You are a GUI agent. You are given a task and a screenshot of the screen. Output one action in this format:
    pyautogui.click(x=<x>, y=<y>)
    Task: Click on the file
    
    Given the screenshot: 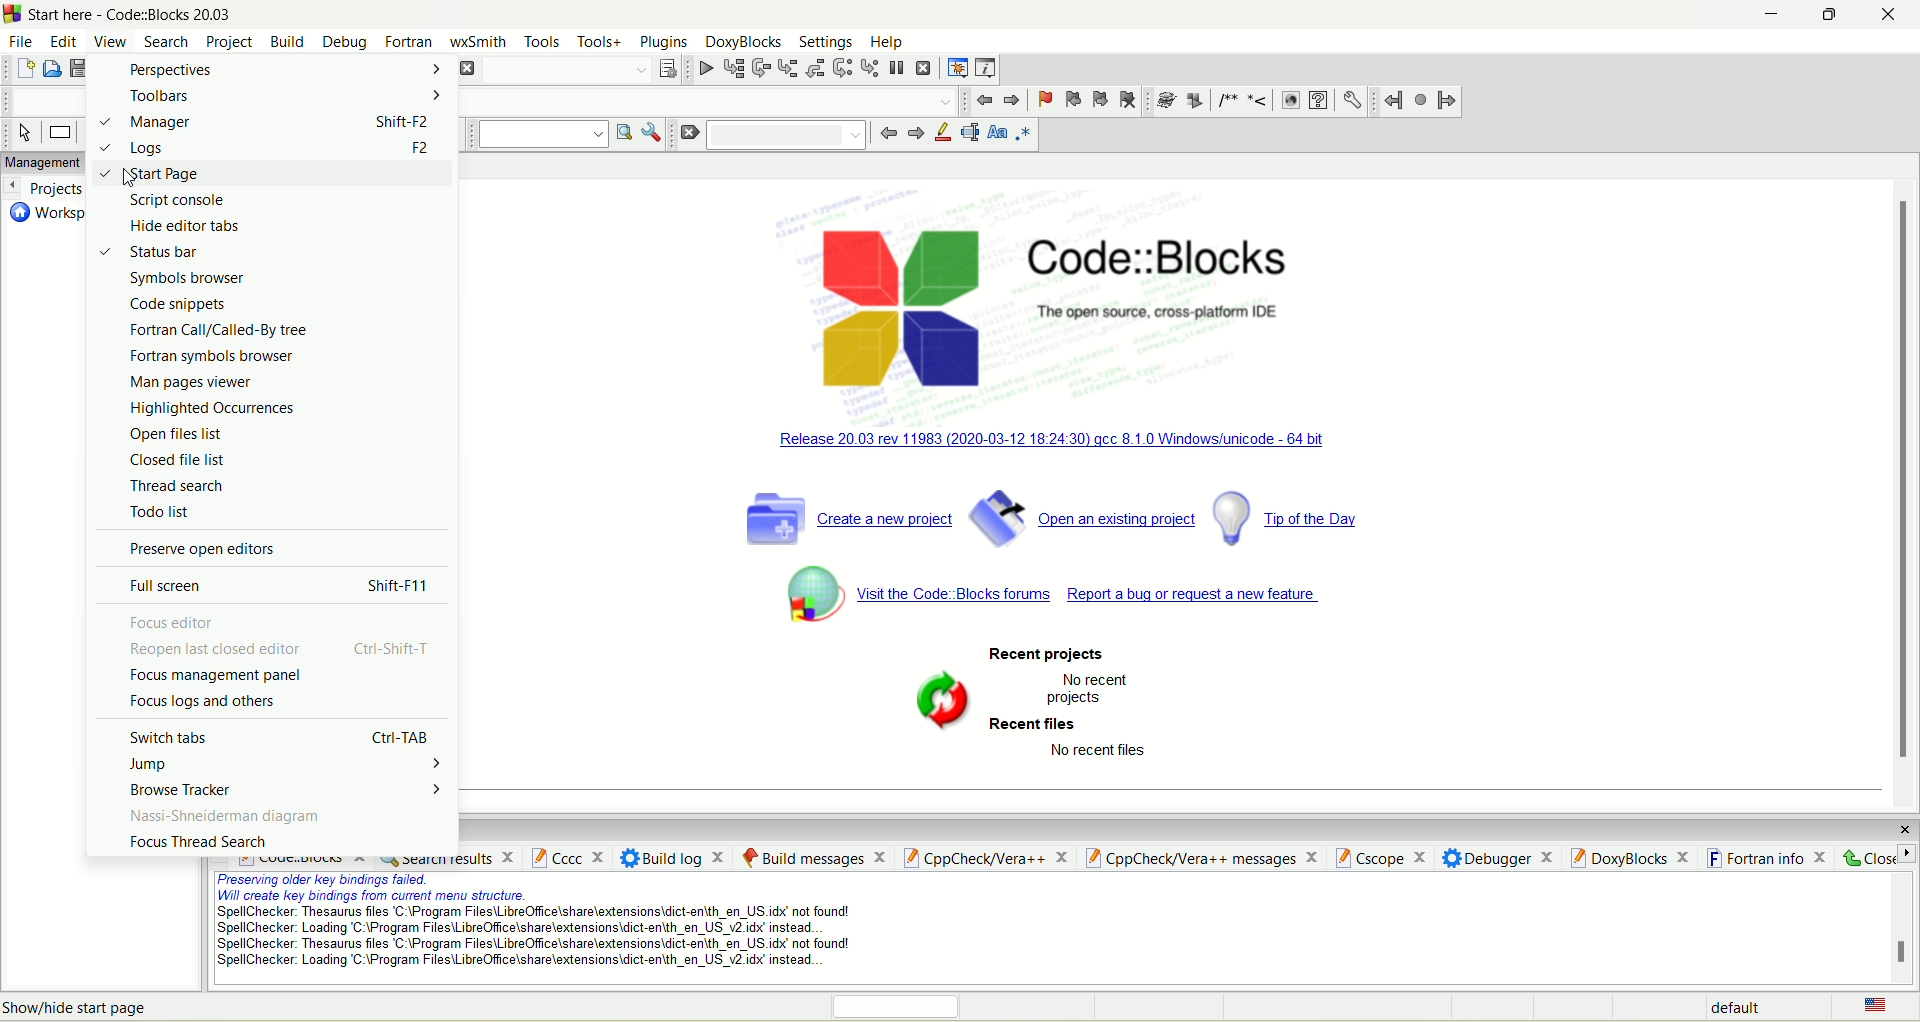 What is the action you would take?
    pyautogui.click(x=19, y=41)
    